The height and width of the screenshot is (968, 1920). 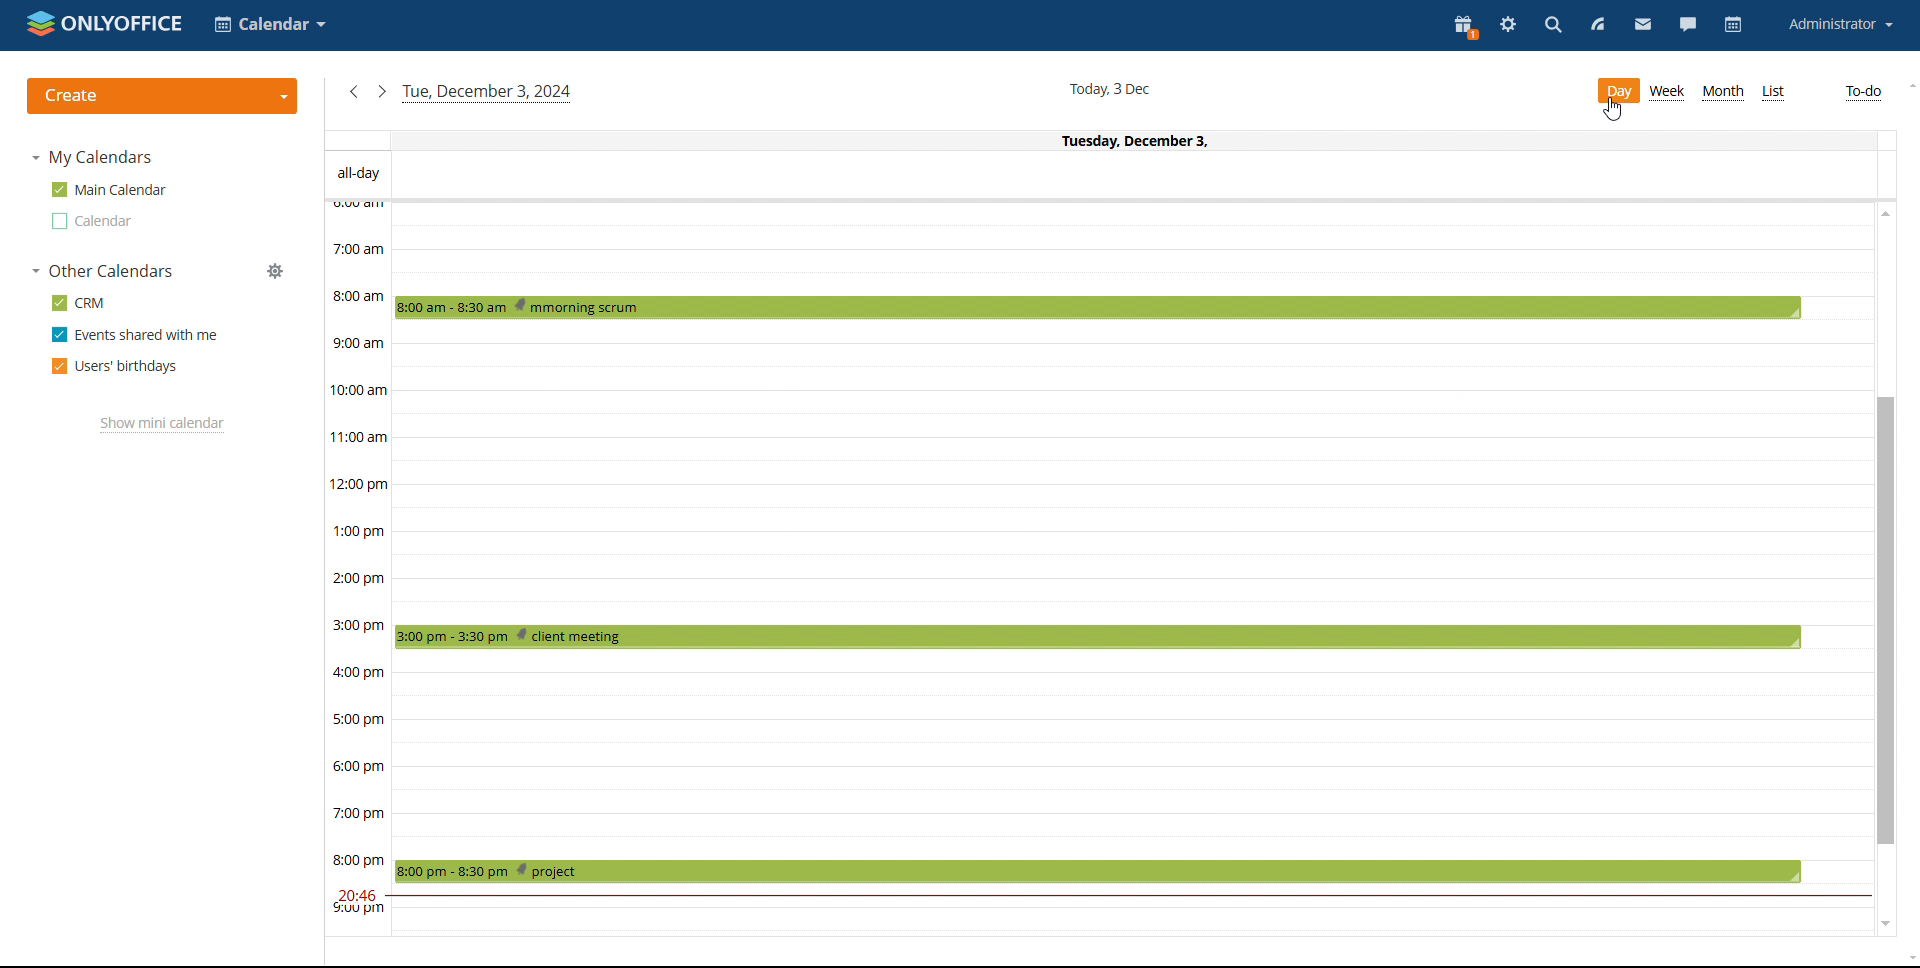 What do you see at coordinates (1464, 27) in the screenshot?
I see `present` at bounding box center [1464, 27].